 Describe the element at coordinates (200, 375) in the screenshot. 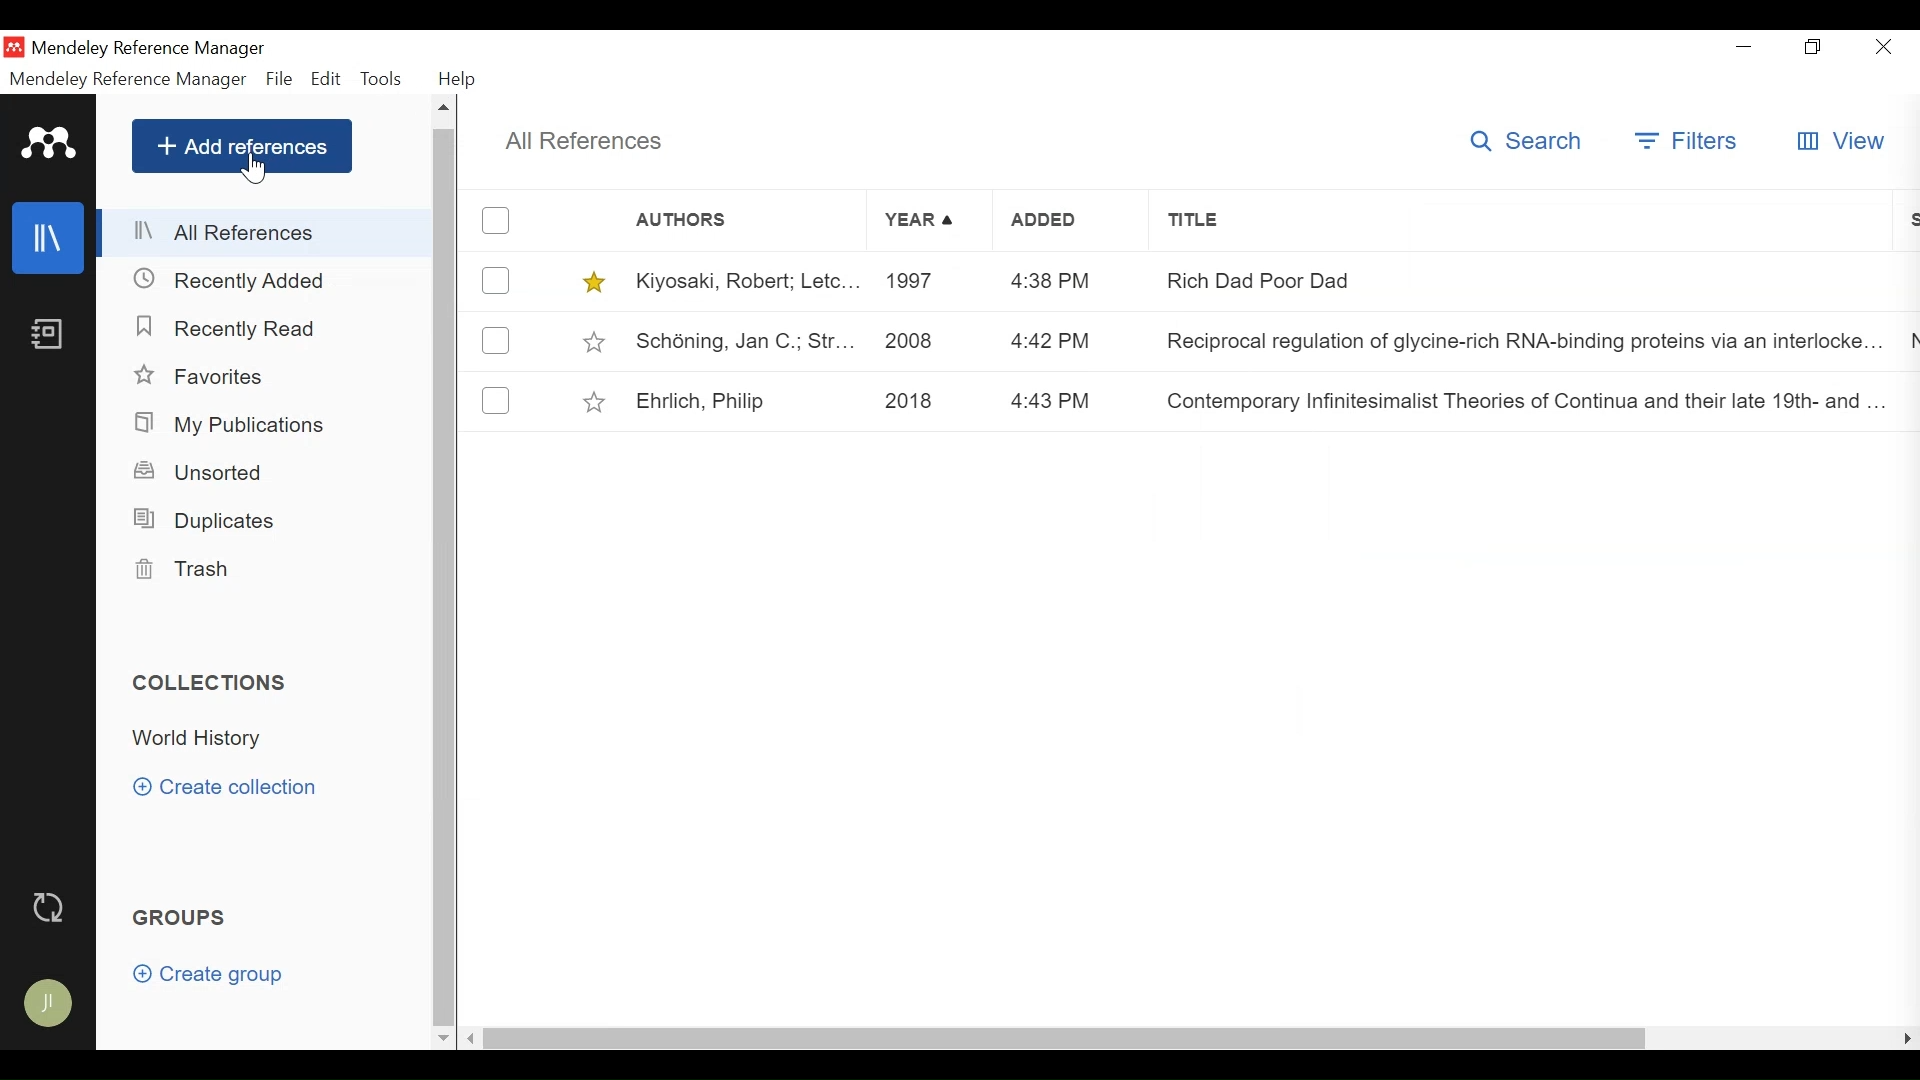

I see `Favorites` at that location.